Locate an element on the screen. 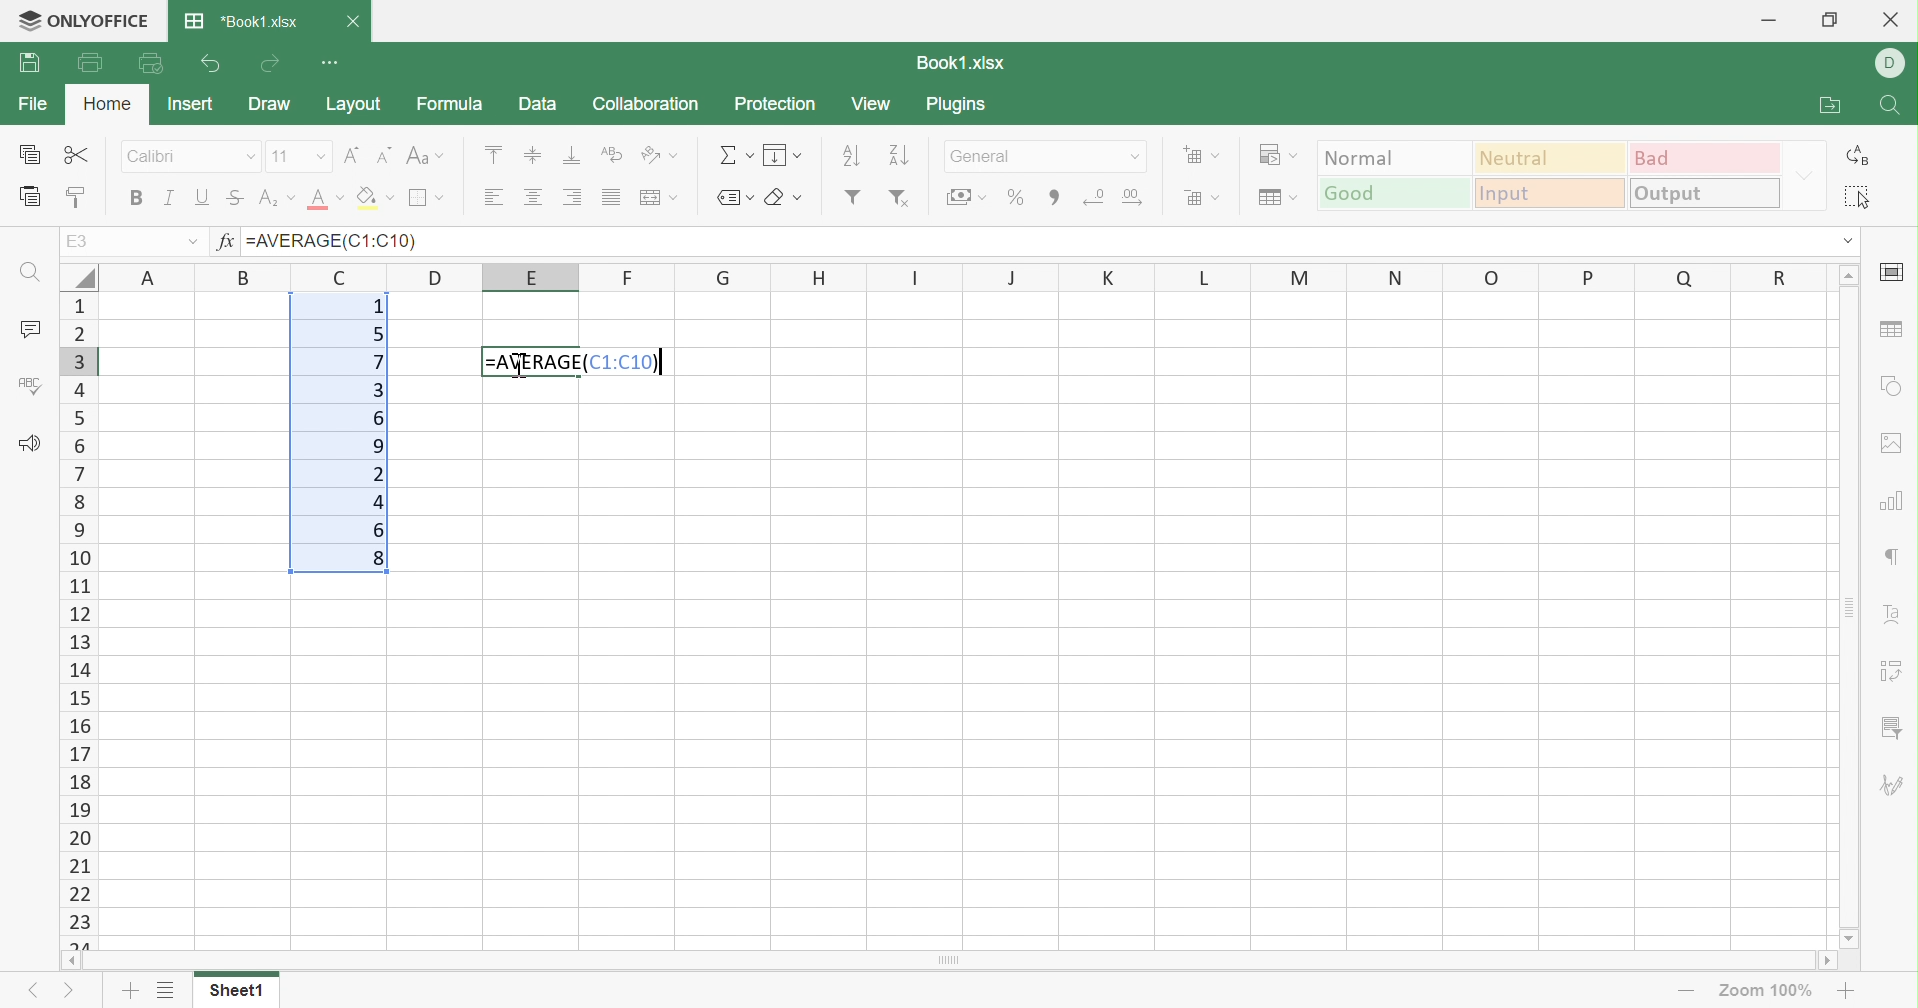 The width and height of the screenshot is (1918, 1008). Normal is located at coordinates (1395, 157).